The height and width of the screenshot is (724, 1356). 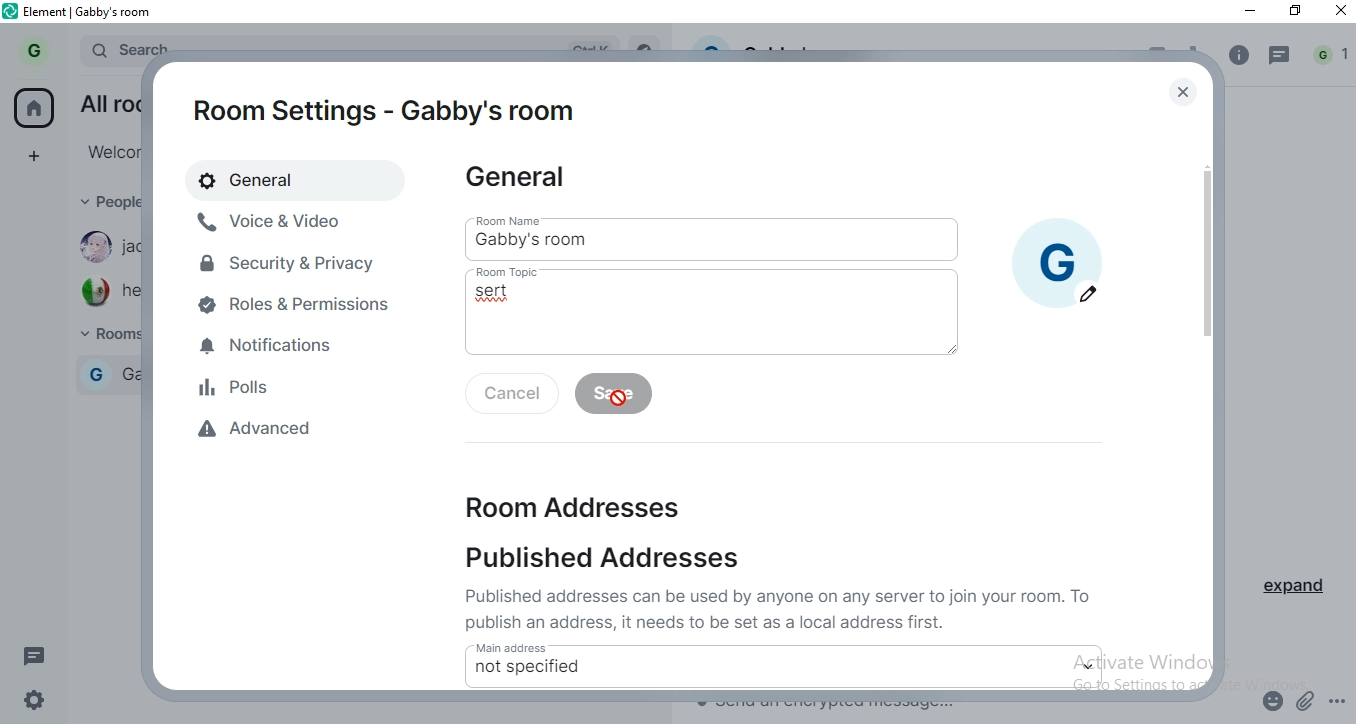 I want to click on add space, so click(x=40, y=156).